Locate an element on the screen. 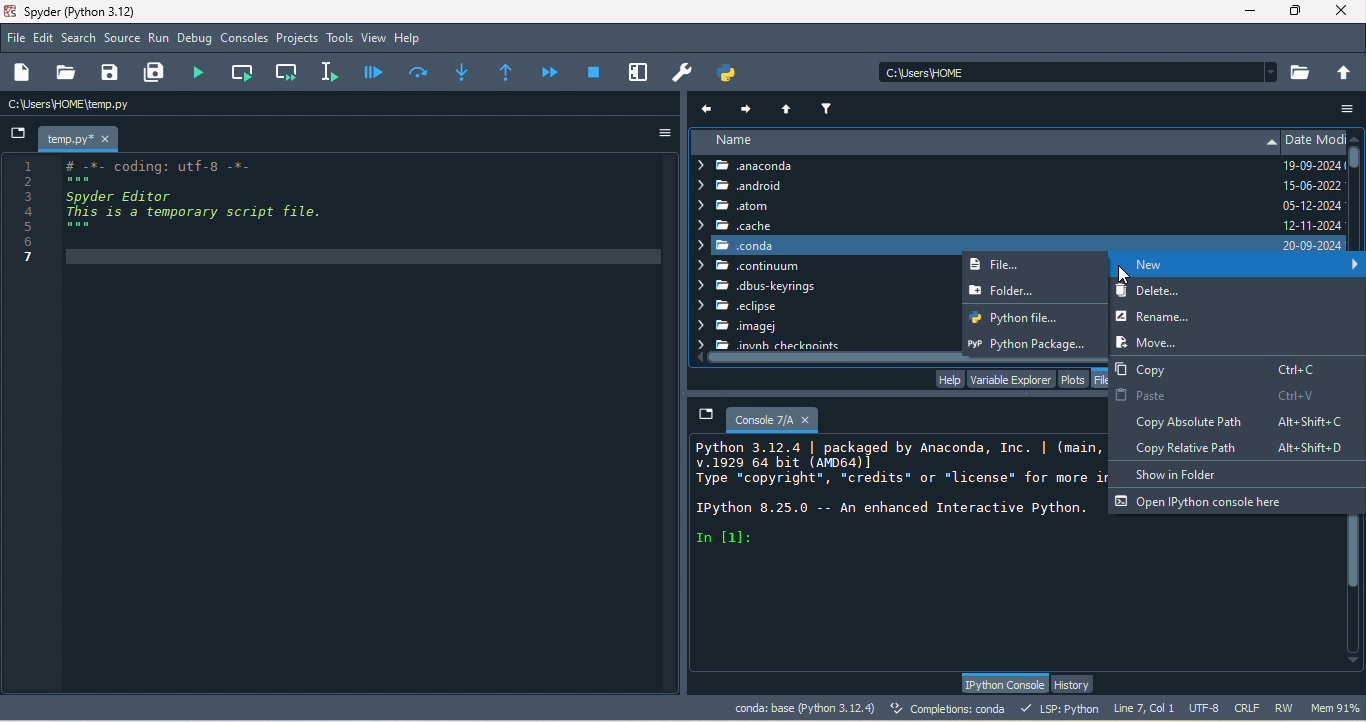  method is located at coordinates (462, 70).